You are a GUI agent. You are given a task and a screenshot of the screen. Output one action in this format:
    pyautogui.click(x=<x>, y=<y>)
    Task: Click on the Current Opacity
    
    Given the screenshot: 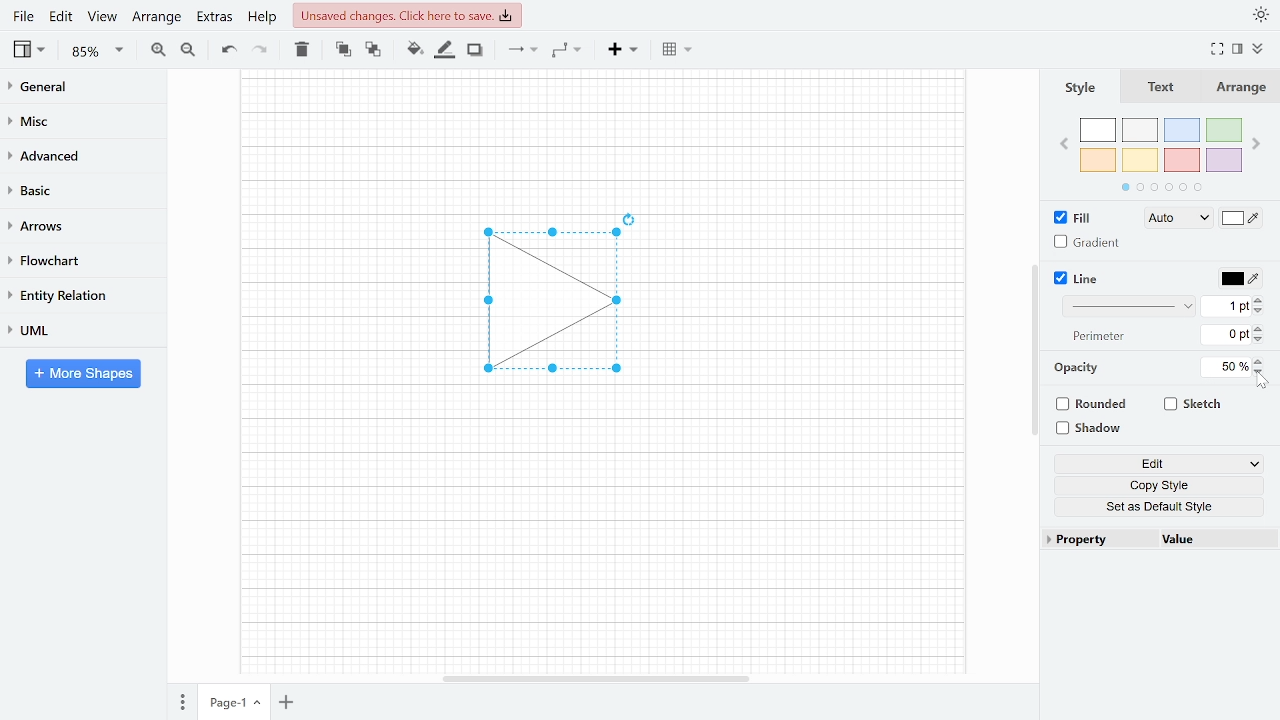 What is the action you would take?
    pyautogui.click(x=1223, y=366)
    